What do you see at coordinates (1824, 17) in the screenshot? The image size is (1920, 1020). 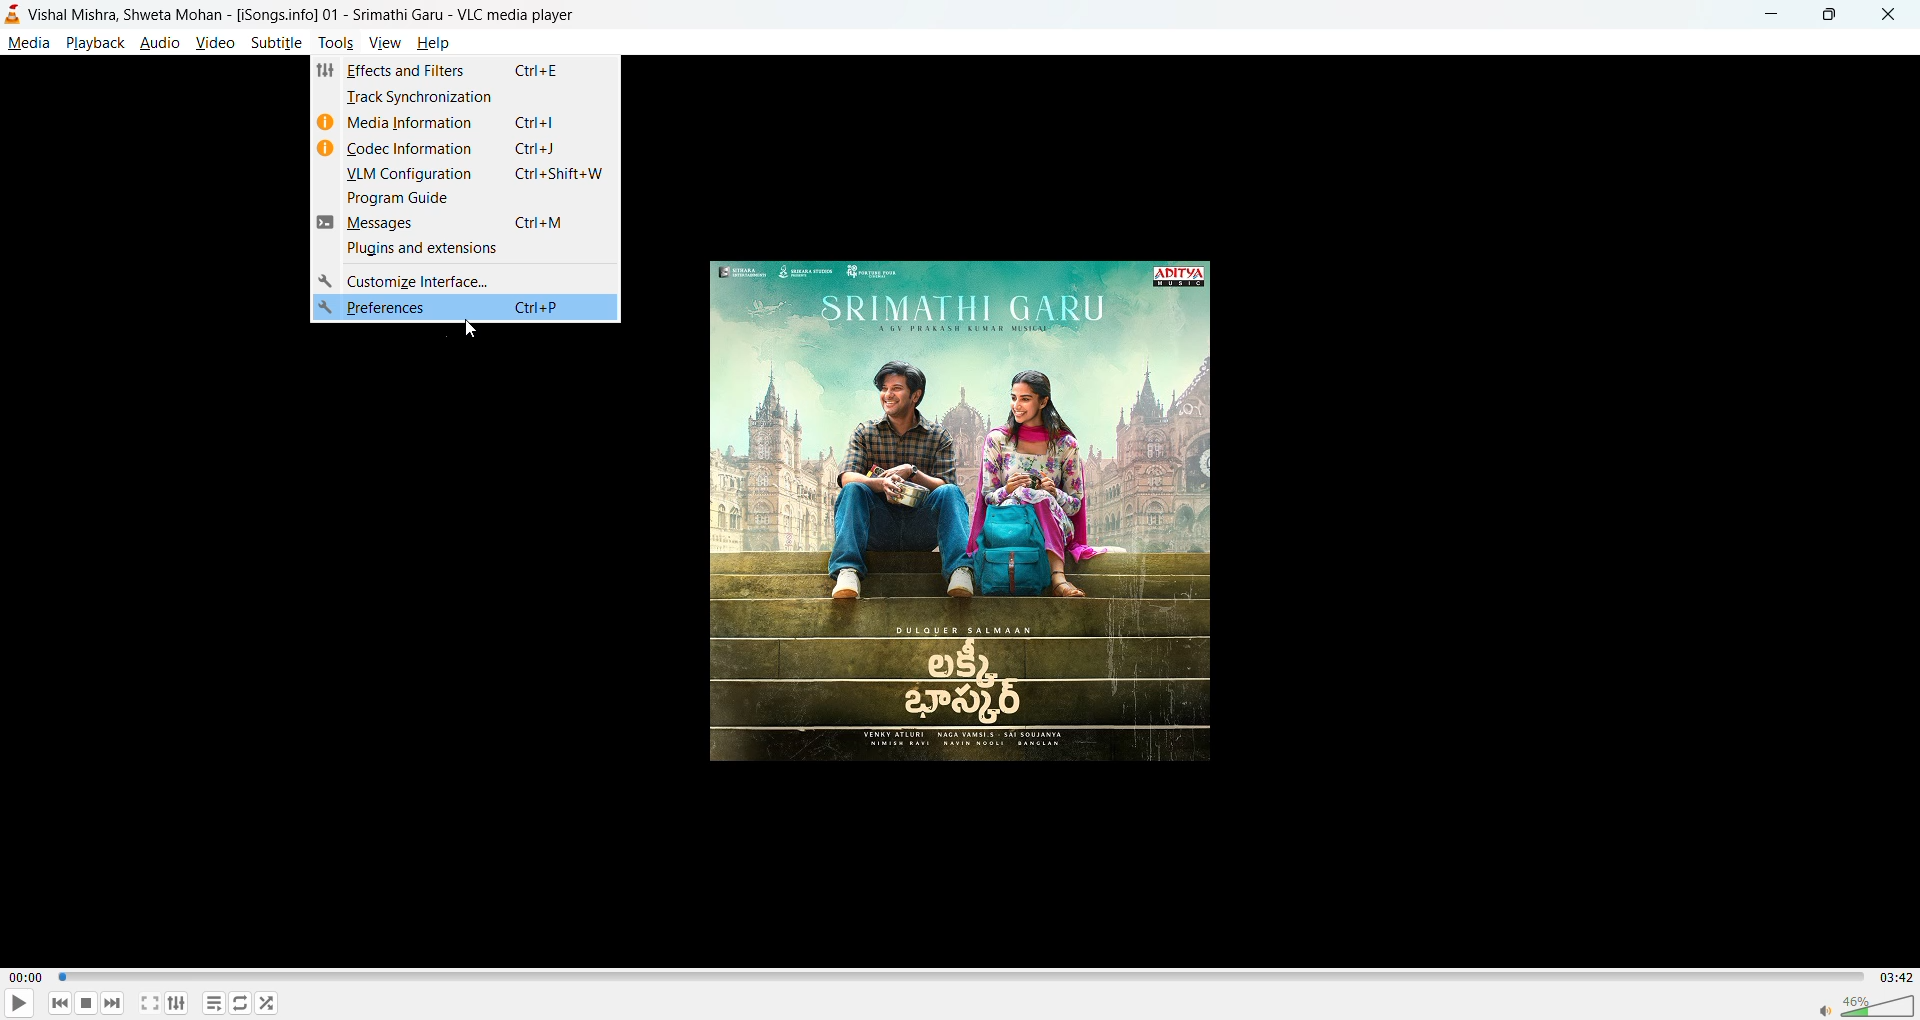 I see `maximize` at bounding box center [1824, 17].